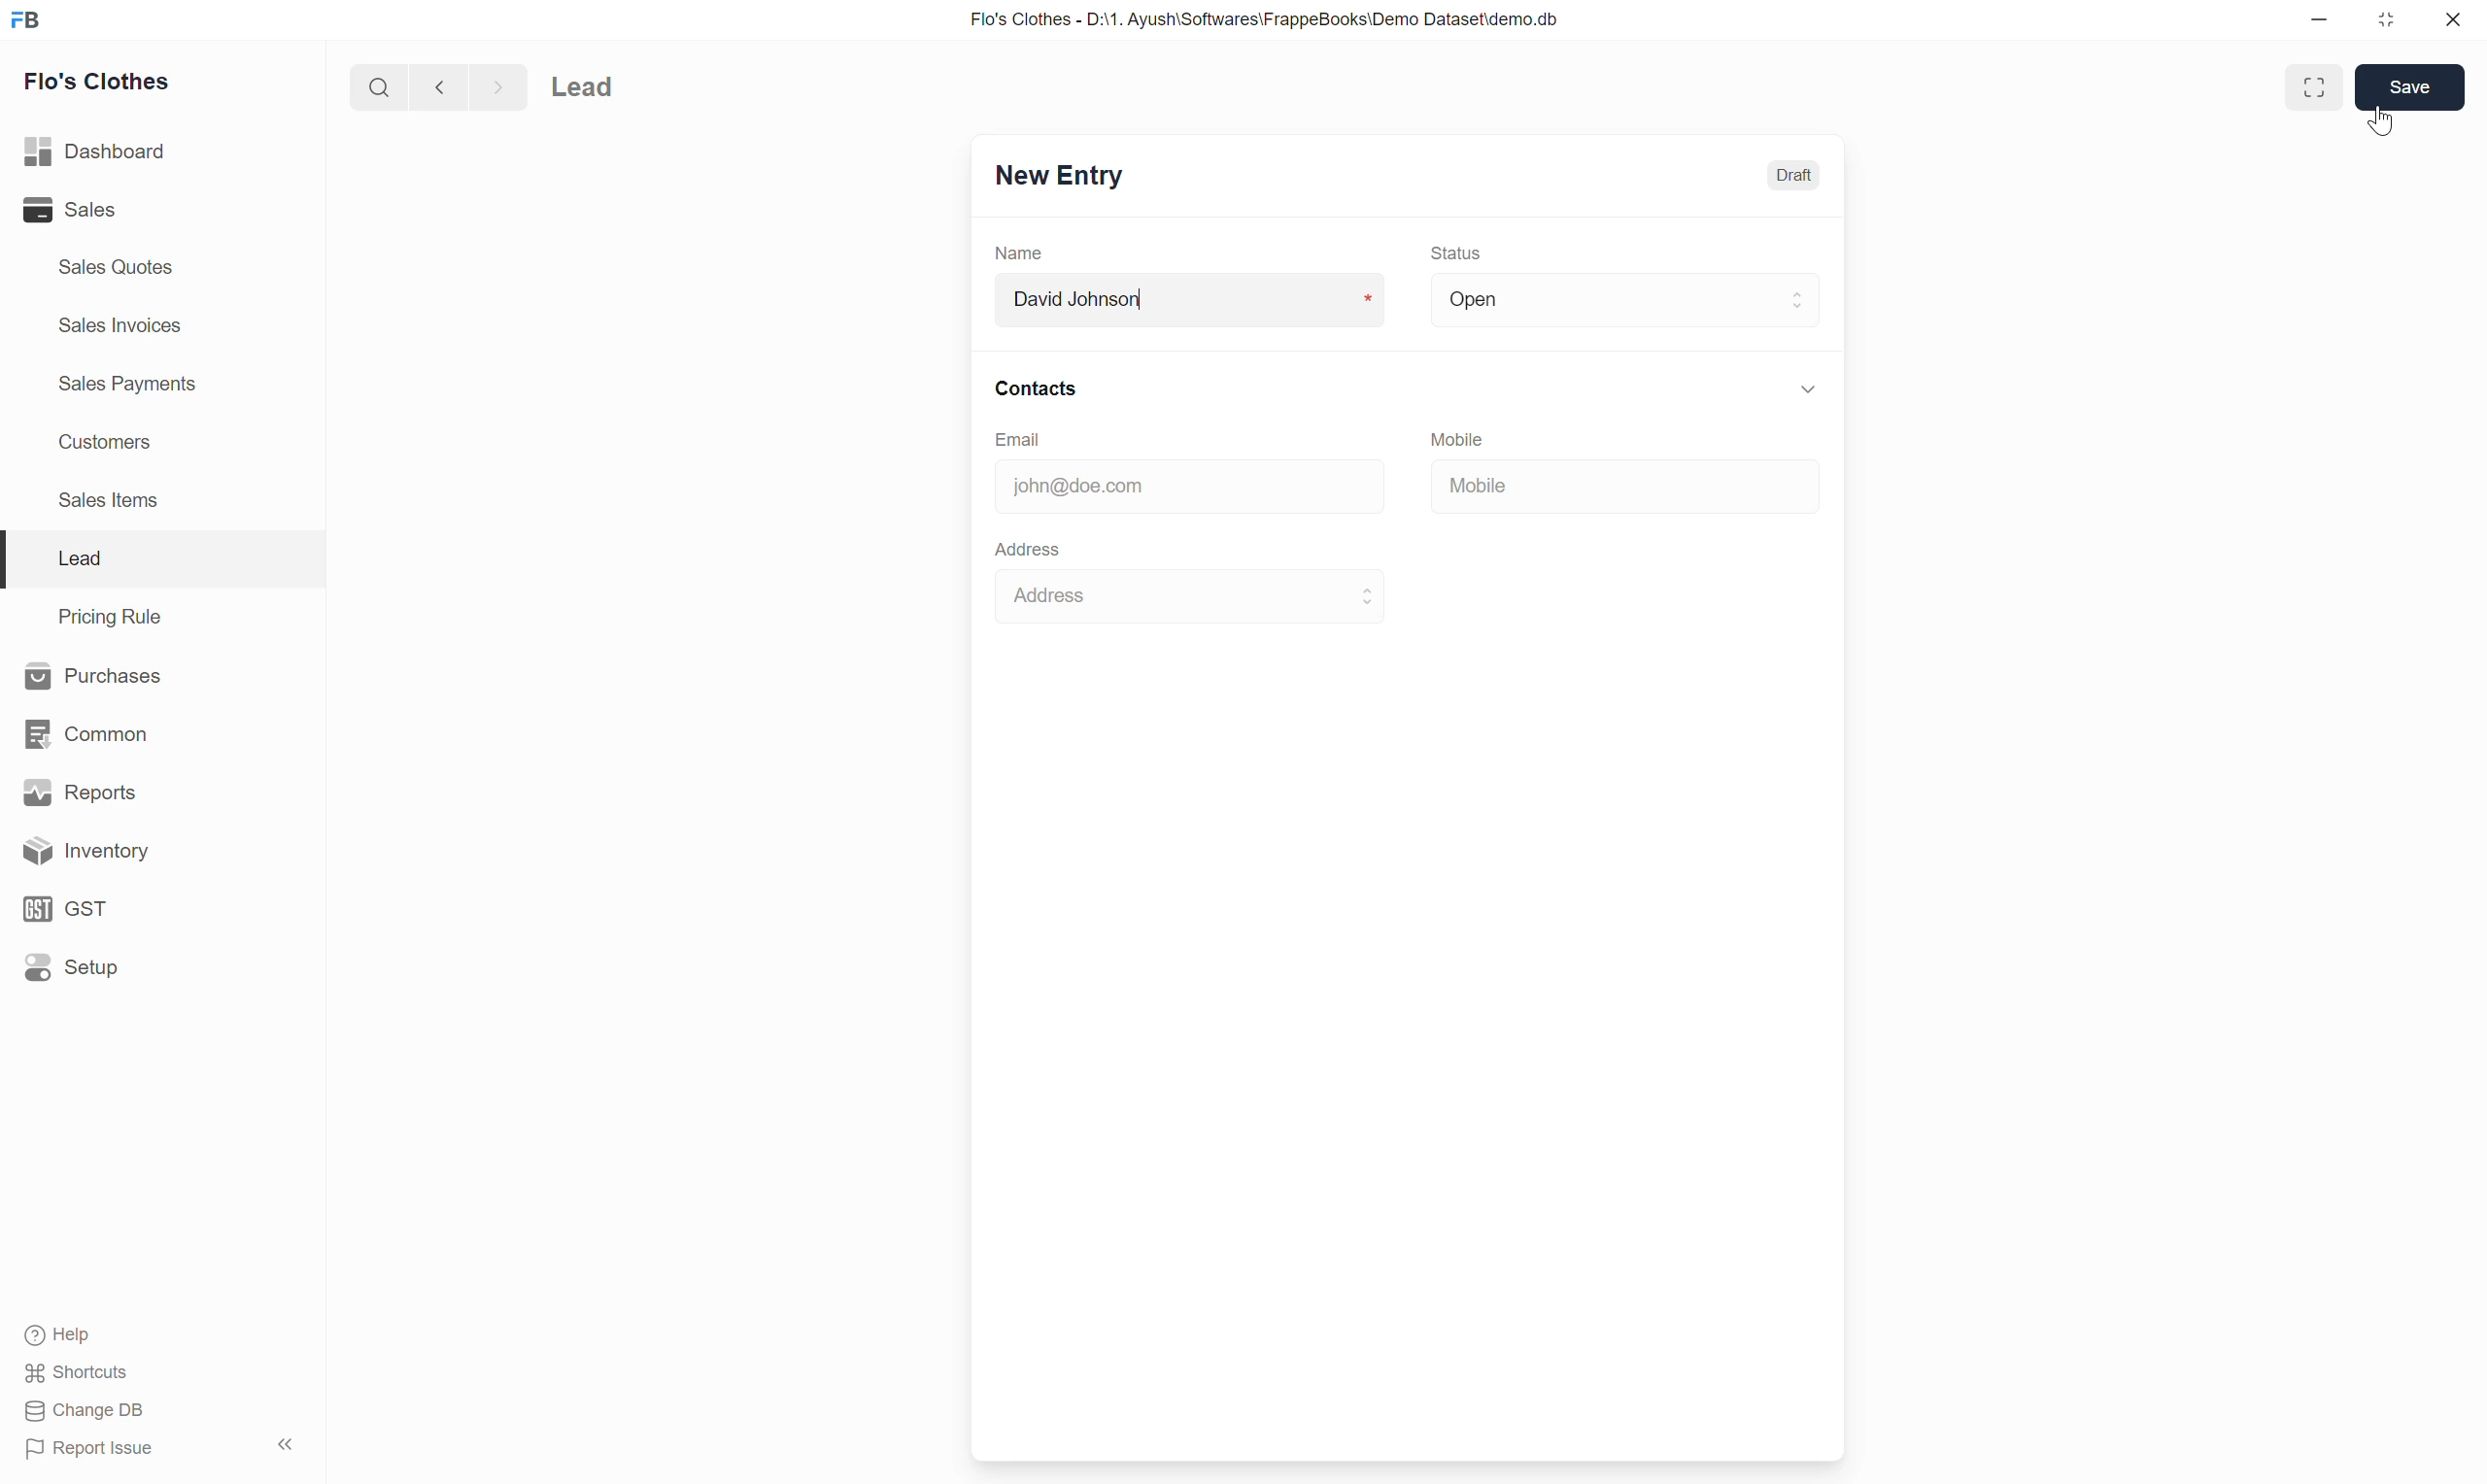 This screenshot has height=1484, width=2487. I want to click on Flo's Clothes - D:\1. Ayush\Softwares\FrappeBooks\Demo Dataset\demo.db, so click(1266, 18).